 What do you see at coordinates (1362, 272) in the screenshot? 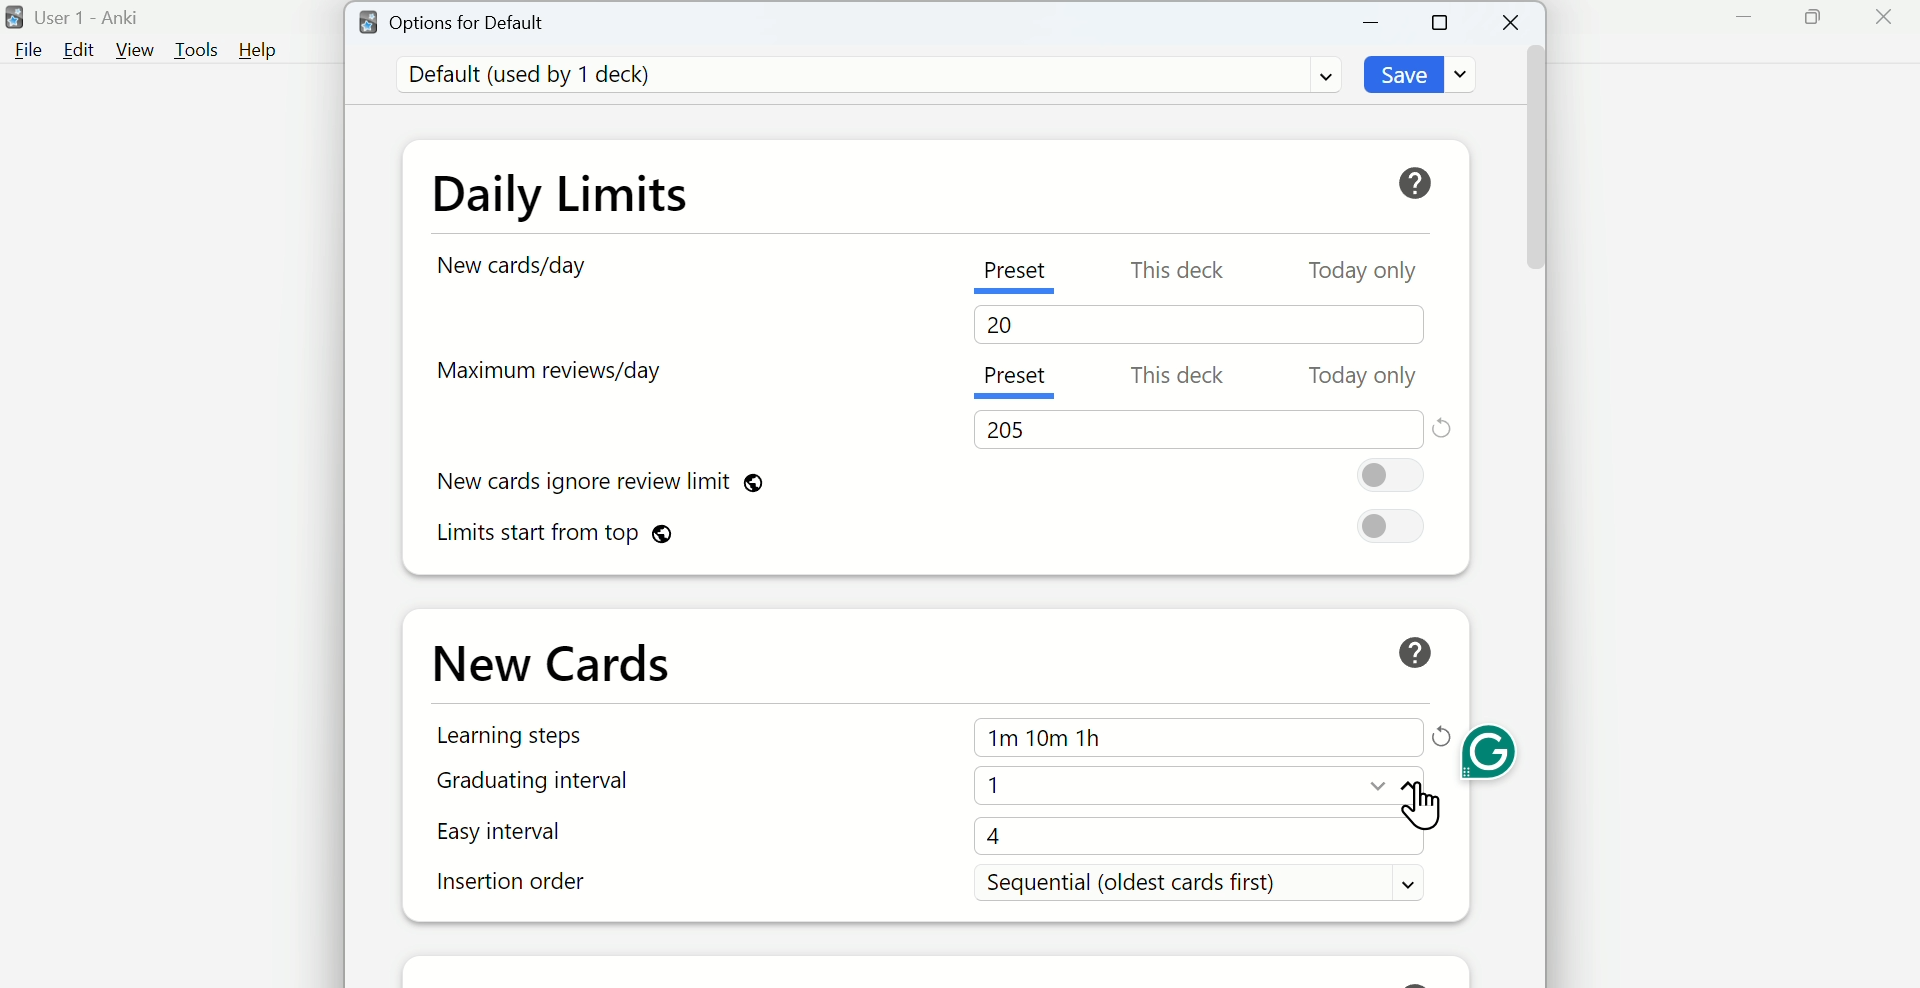
I see `Today  only` at bounding box center [1362, 272].